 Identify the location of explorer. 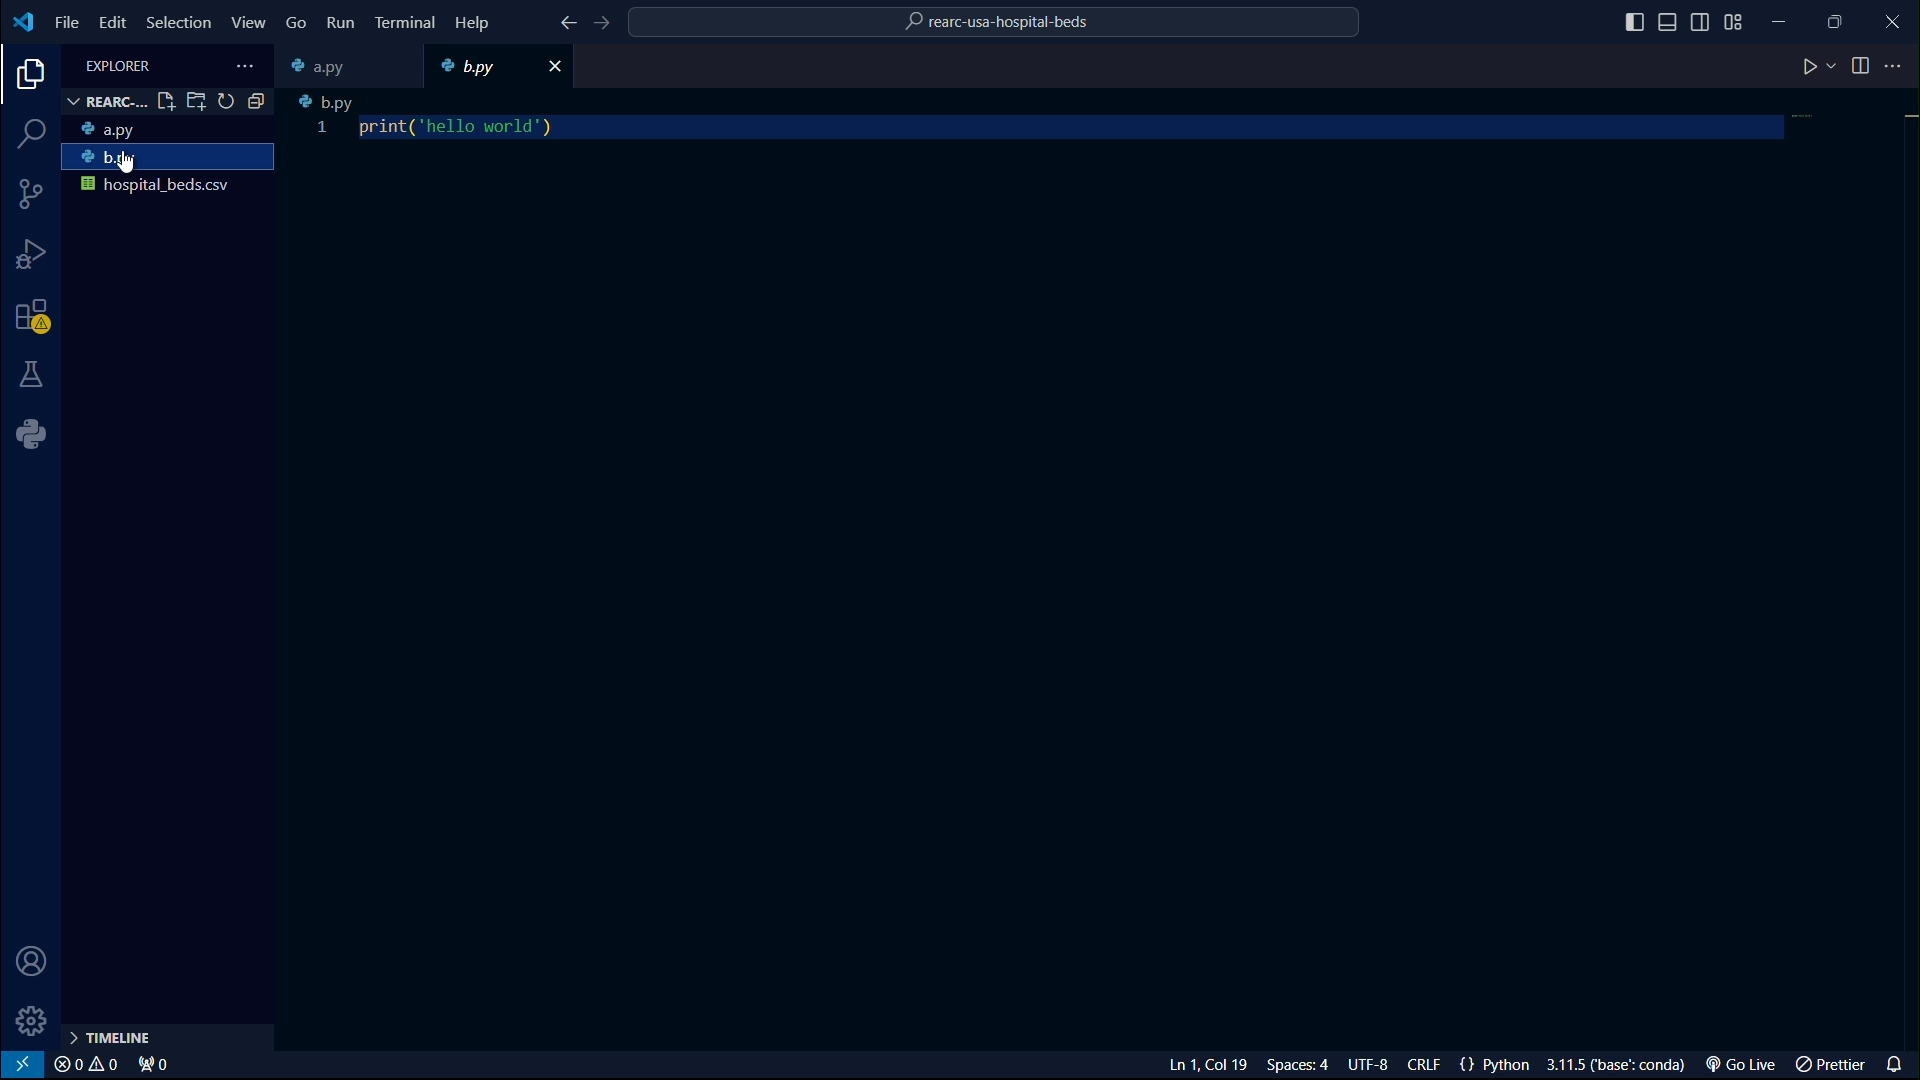
(26, 77).